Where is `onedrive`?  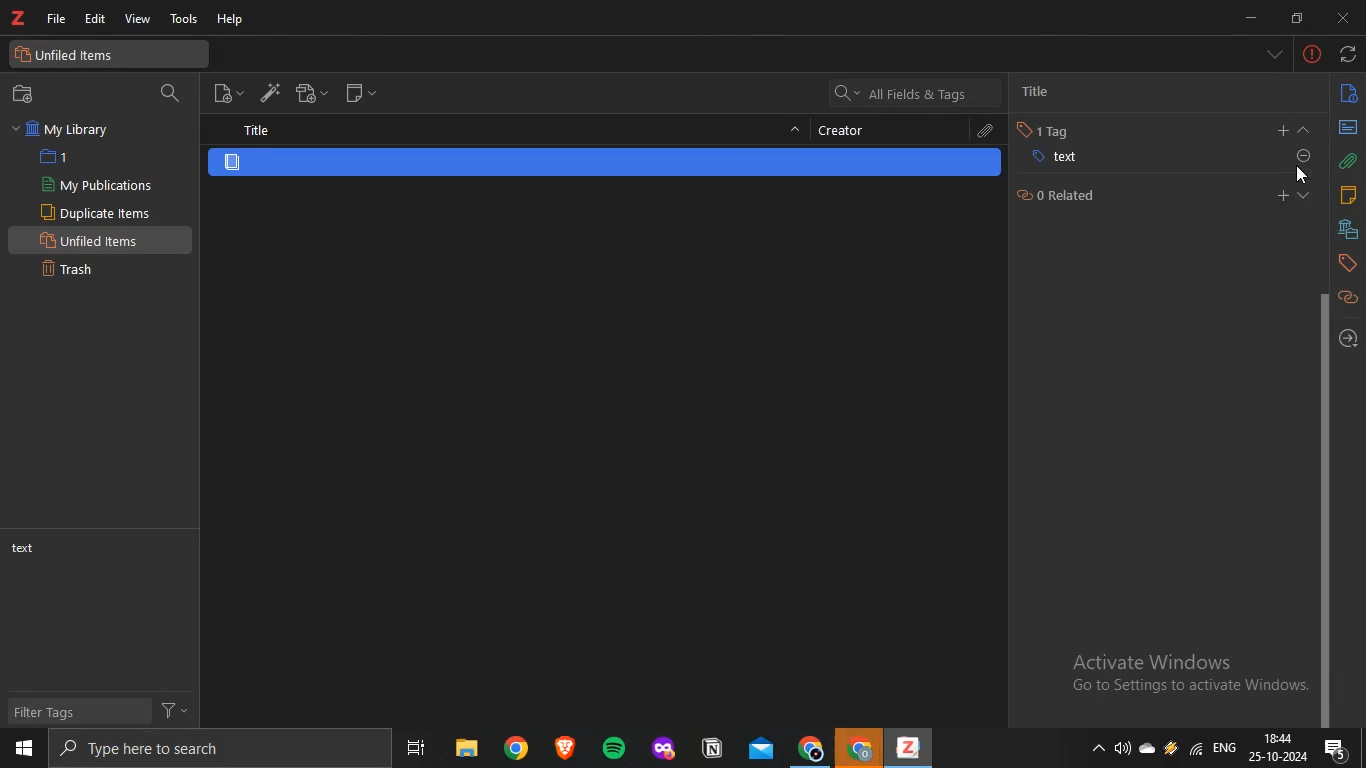 onedrive is located at coordinates (1145, 748).